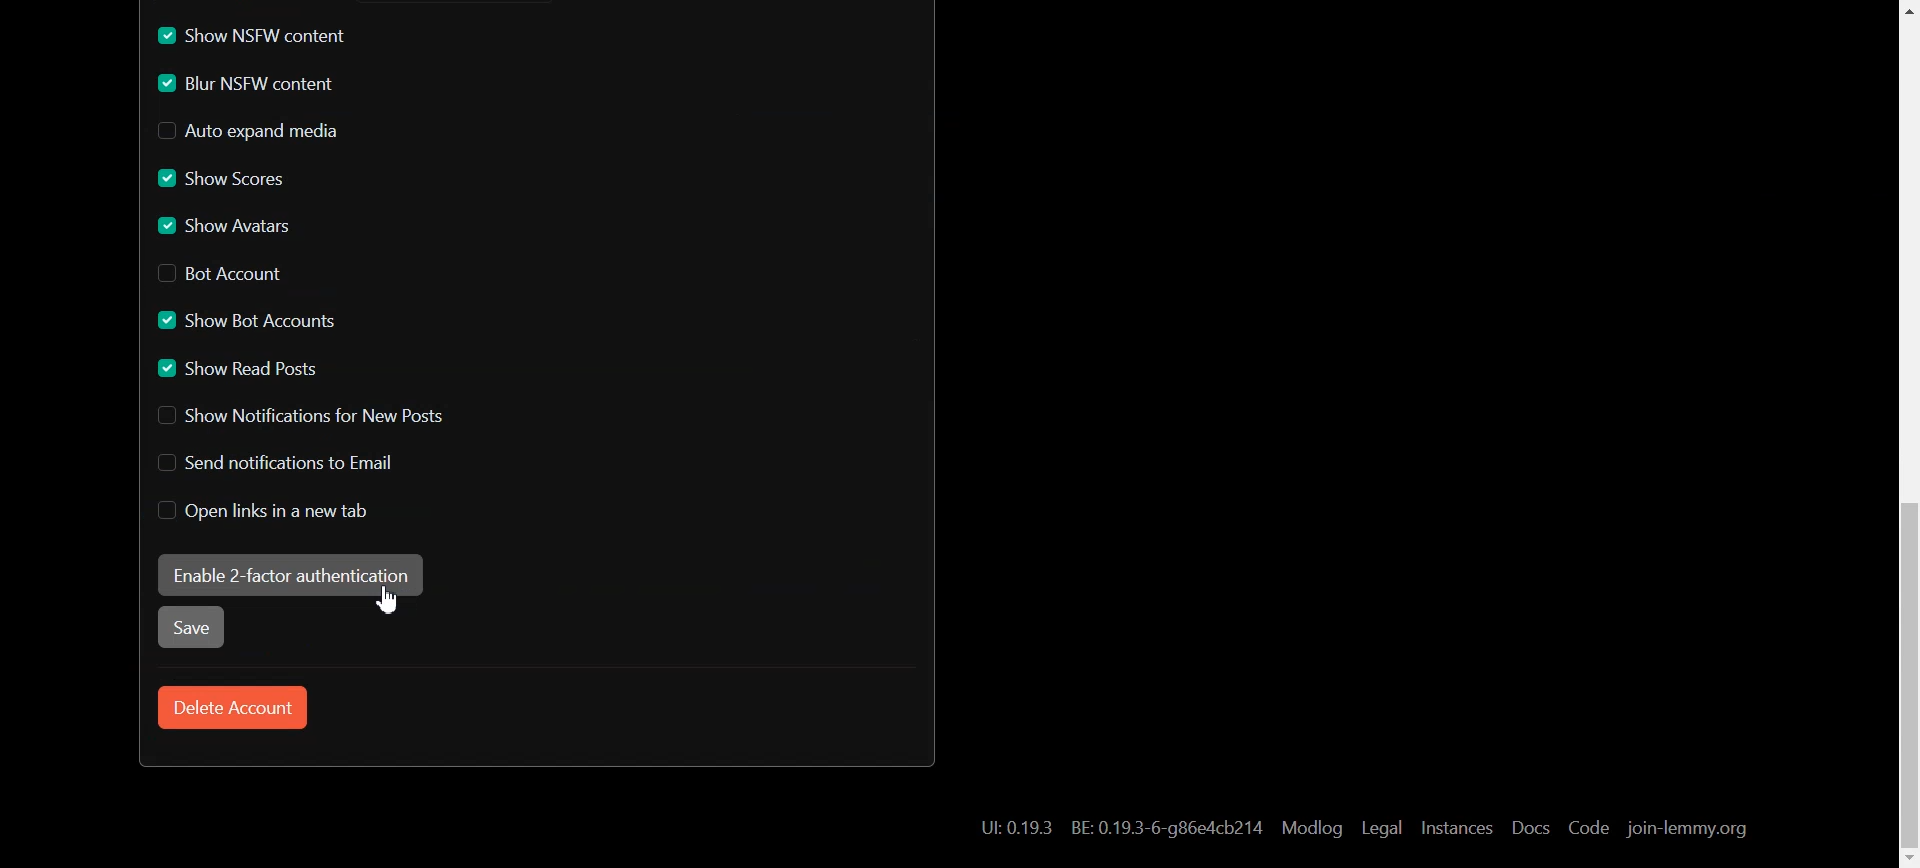 The image size is (1920, 868). Describe the element at coordinates (1457, 828) in the screenshot. I see `Instances` at that location.